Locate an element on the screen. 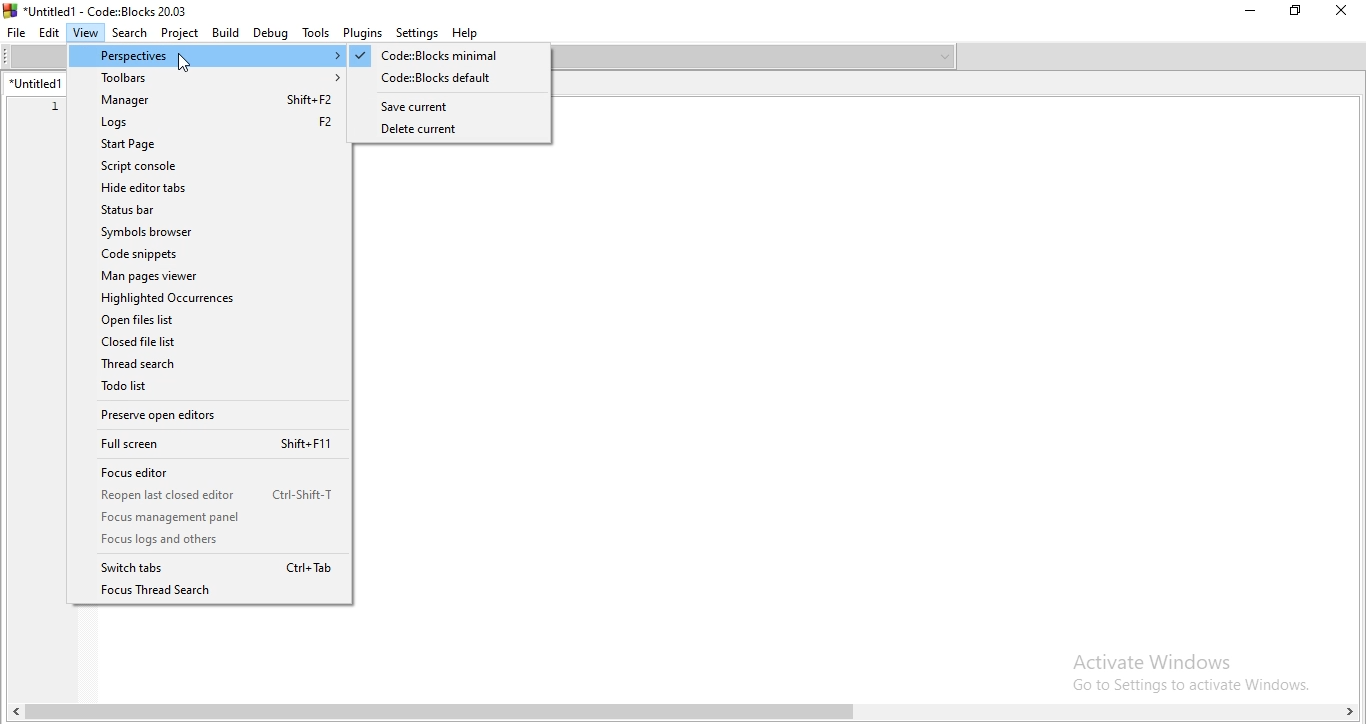 This screenshot has width=1366, height=724. focus management panel is located at coordinates (210, 520).